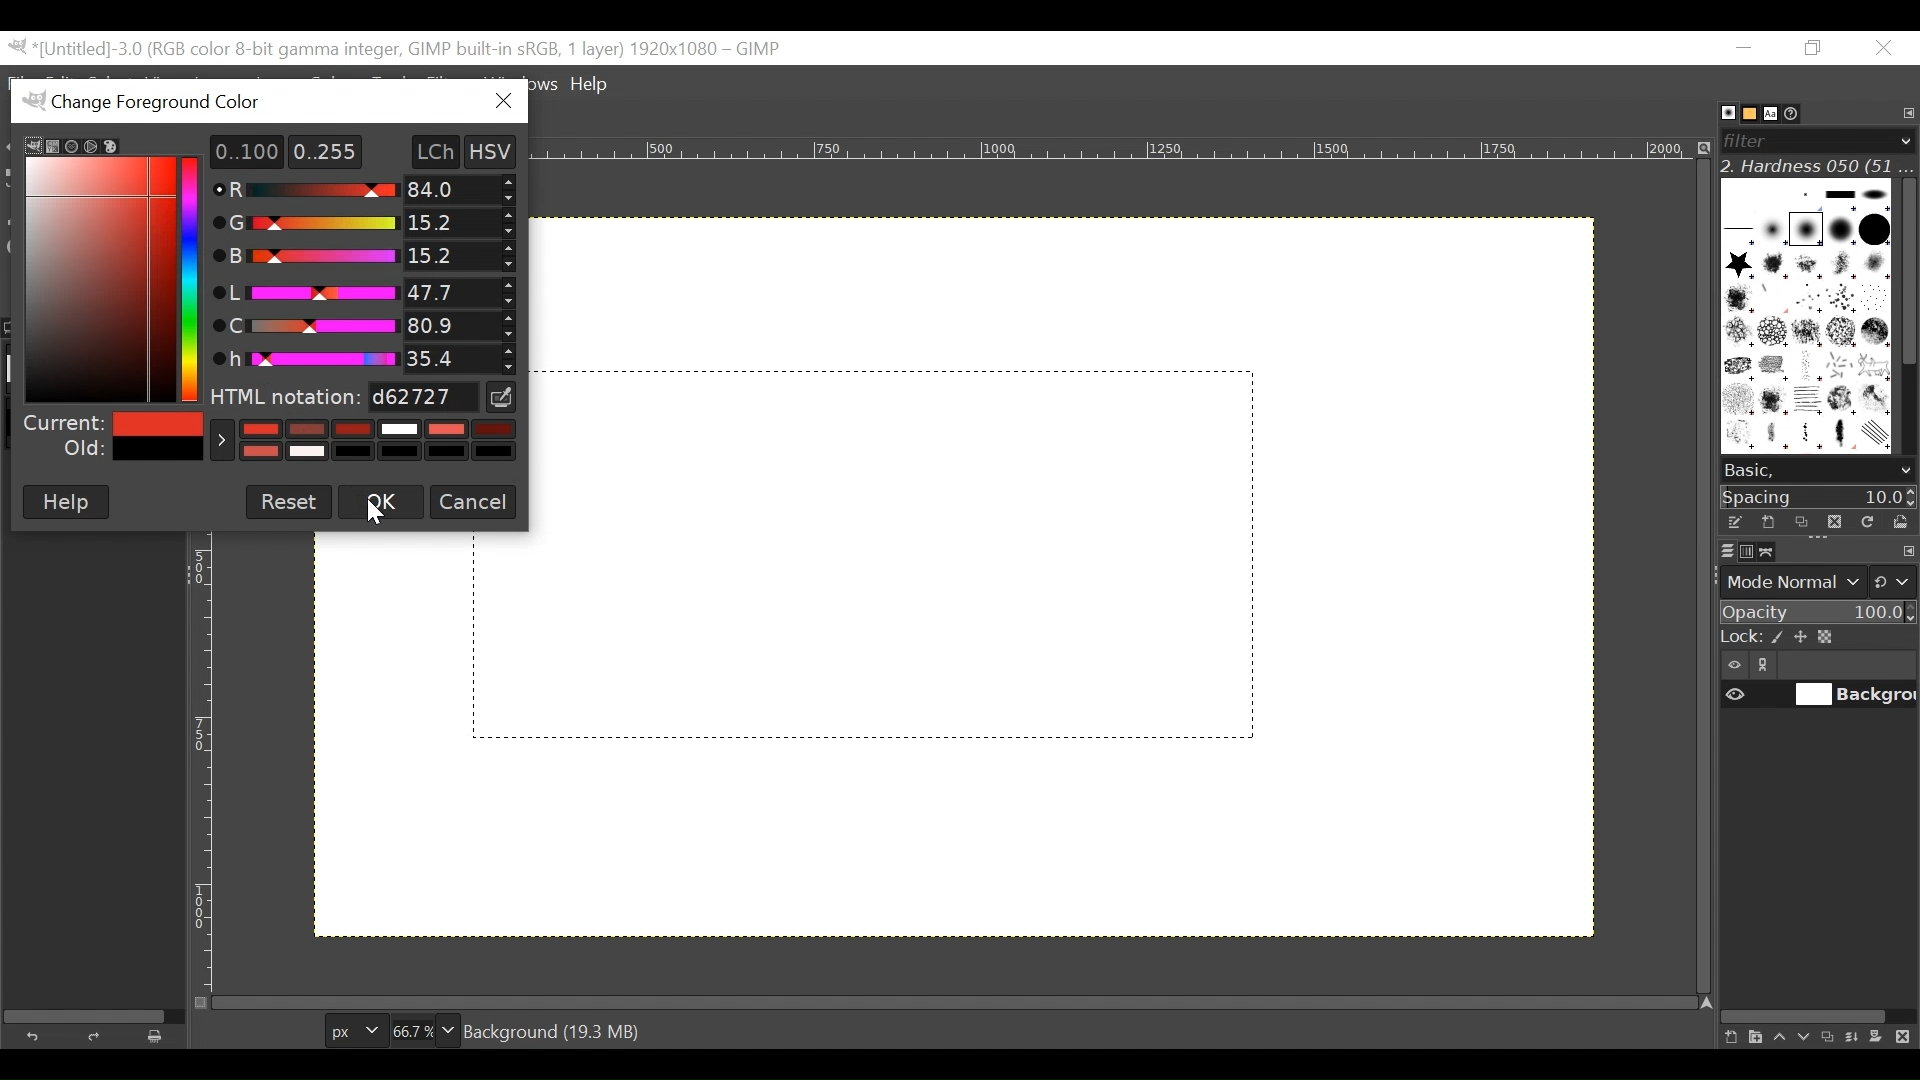 The image size is (1920, 1080). What do you see at coordinates (37, 1034) in the screenshot?
I see `Undo` at bounding box center [37, 1034].